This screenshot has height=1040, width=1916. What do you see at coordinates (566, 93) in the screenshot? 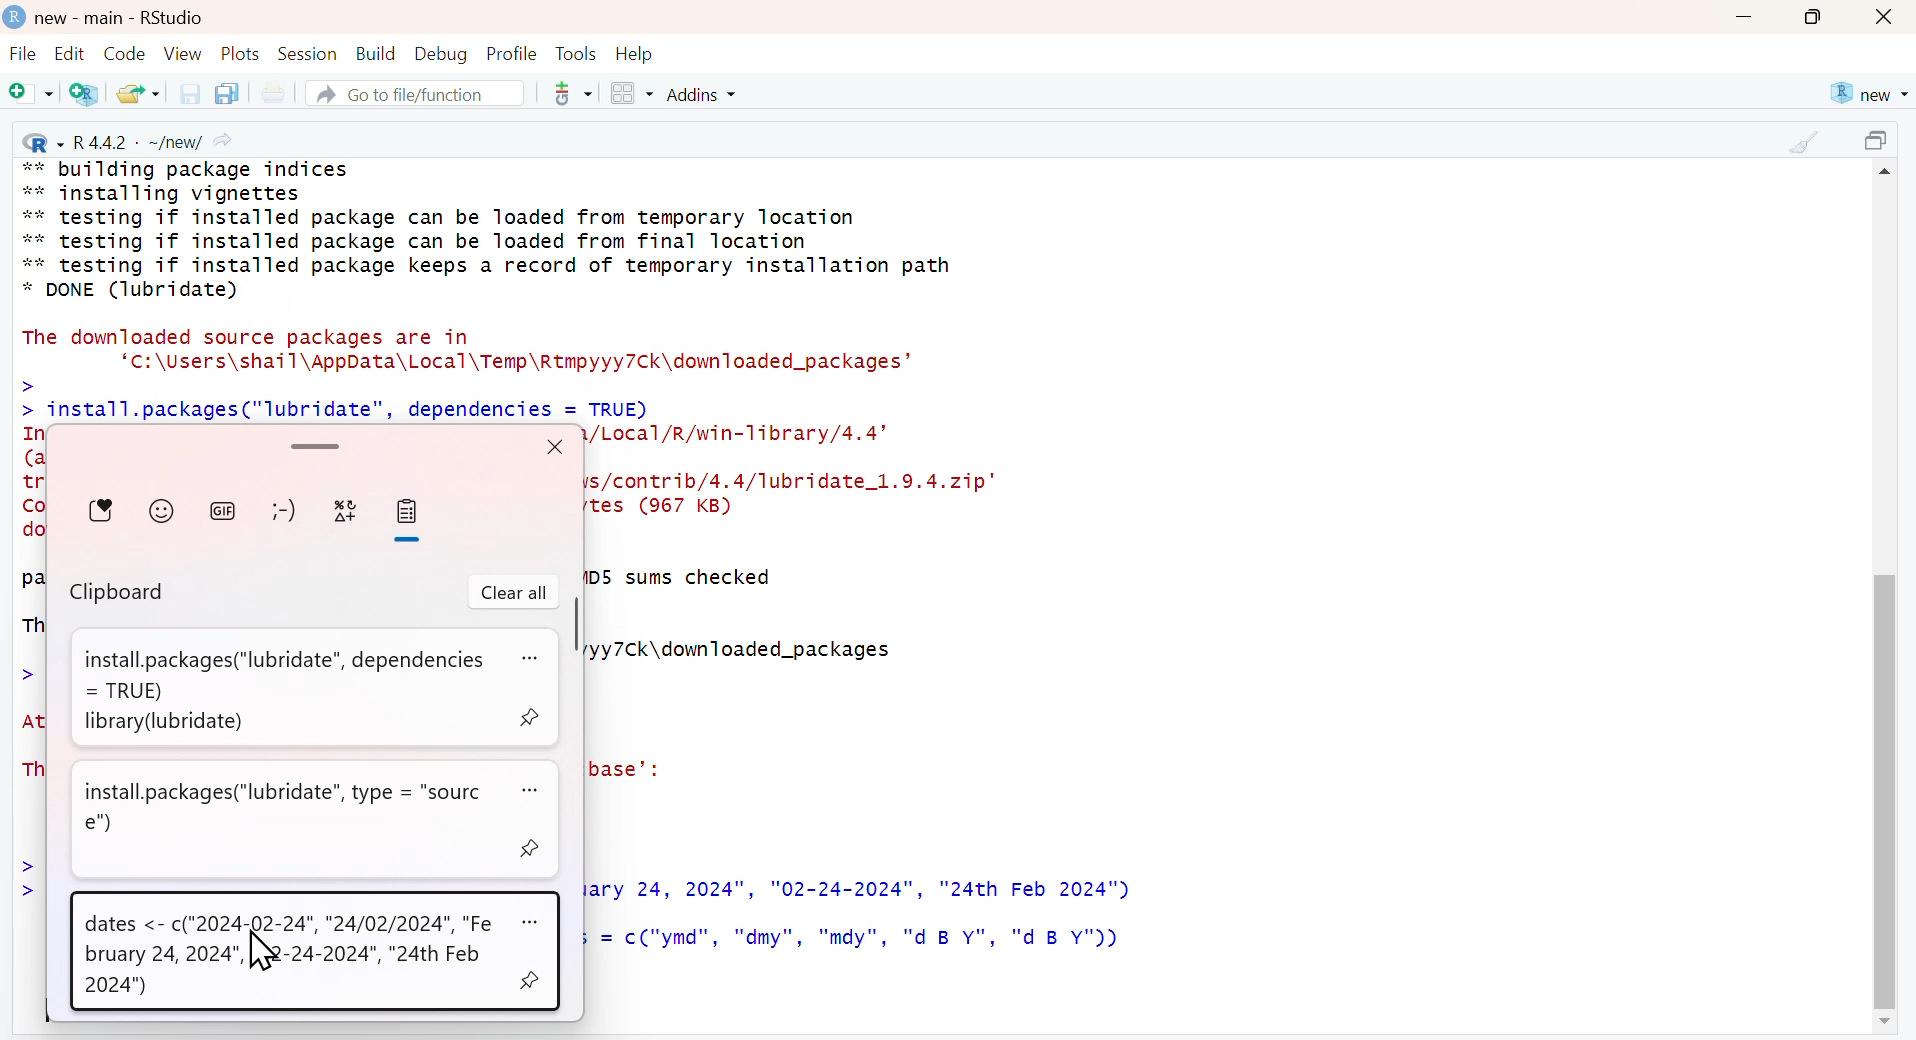
I see `more options` at bounding box center [566, 93].